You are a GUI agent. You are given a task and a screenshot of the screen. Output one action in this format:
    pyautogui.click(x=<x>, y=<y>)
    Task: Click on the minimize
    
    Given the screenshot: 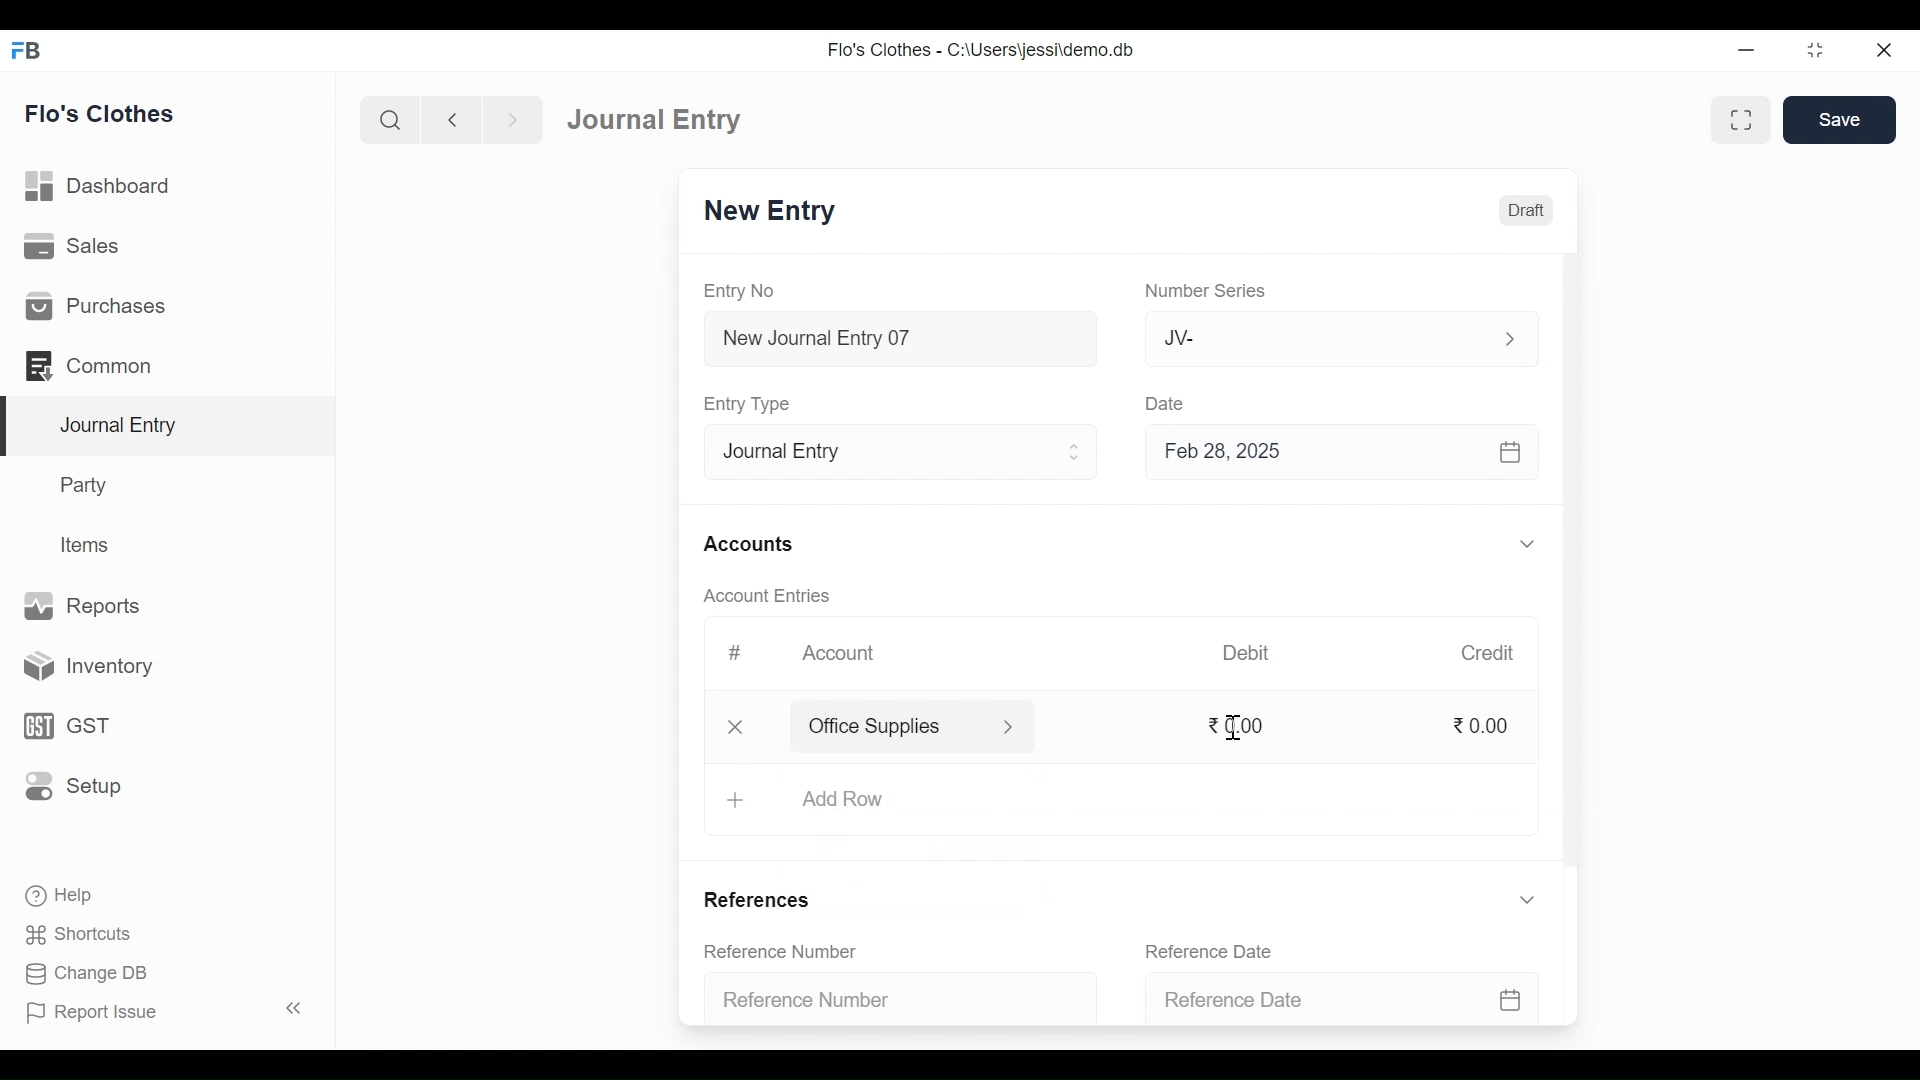 What is the action you would take?
    pyautogui.click(x=1746, y=52)
    